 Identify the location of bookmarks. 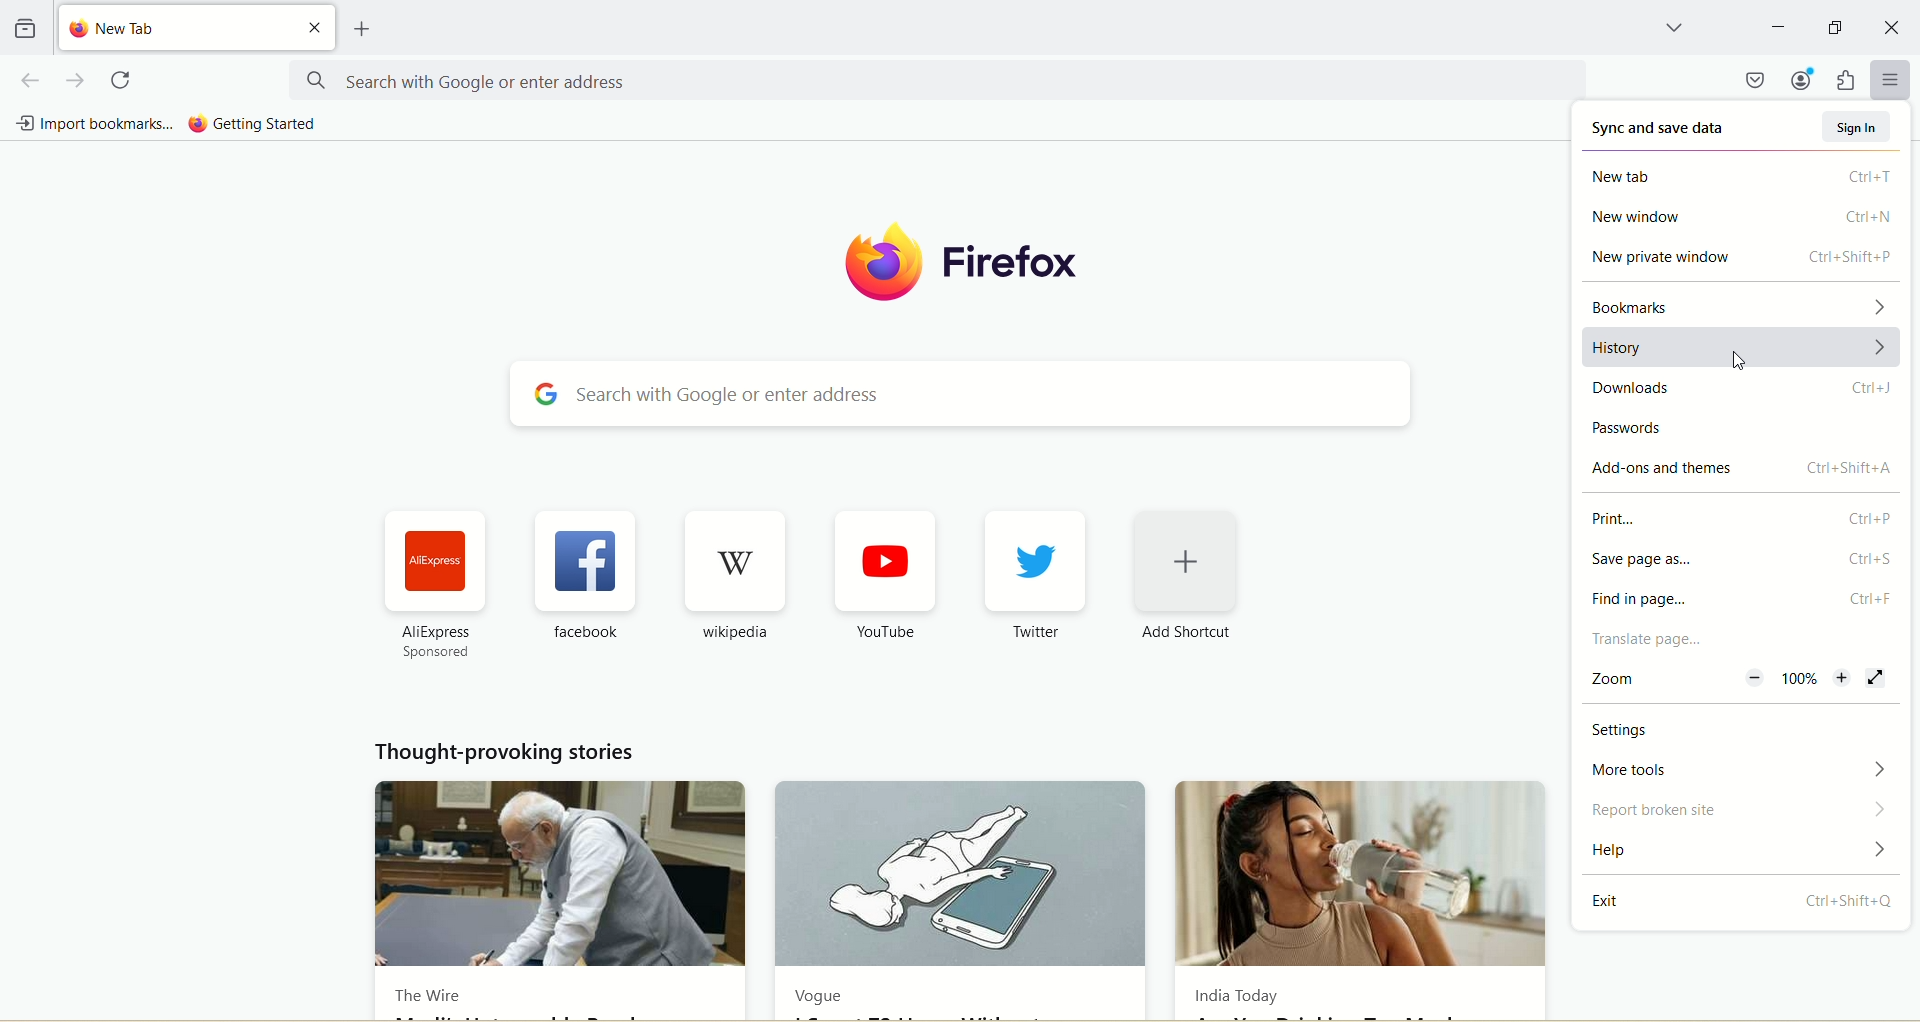
(1743, 304).